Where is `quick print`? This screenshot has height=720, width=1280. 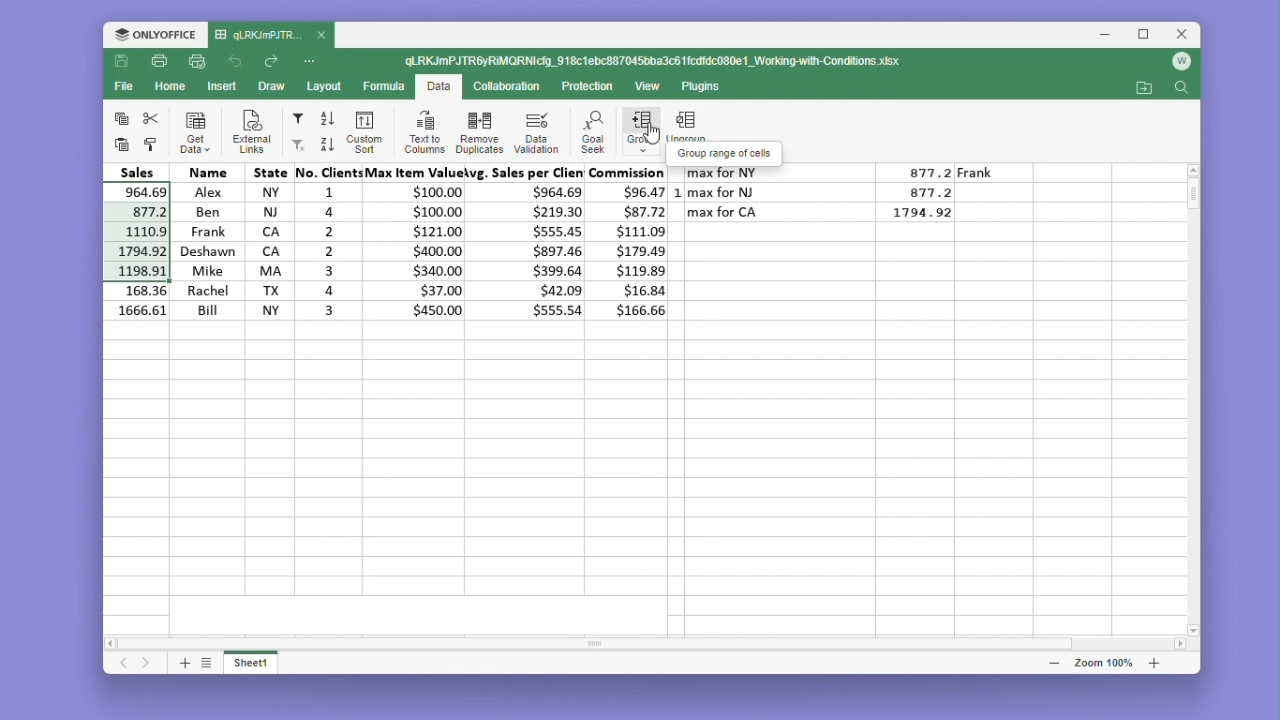
quick print is located at coordinates (198, 62).